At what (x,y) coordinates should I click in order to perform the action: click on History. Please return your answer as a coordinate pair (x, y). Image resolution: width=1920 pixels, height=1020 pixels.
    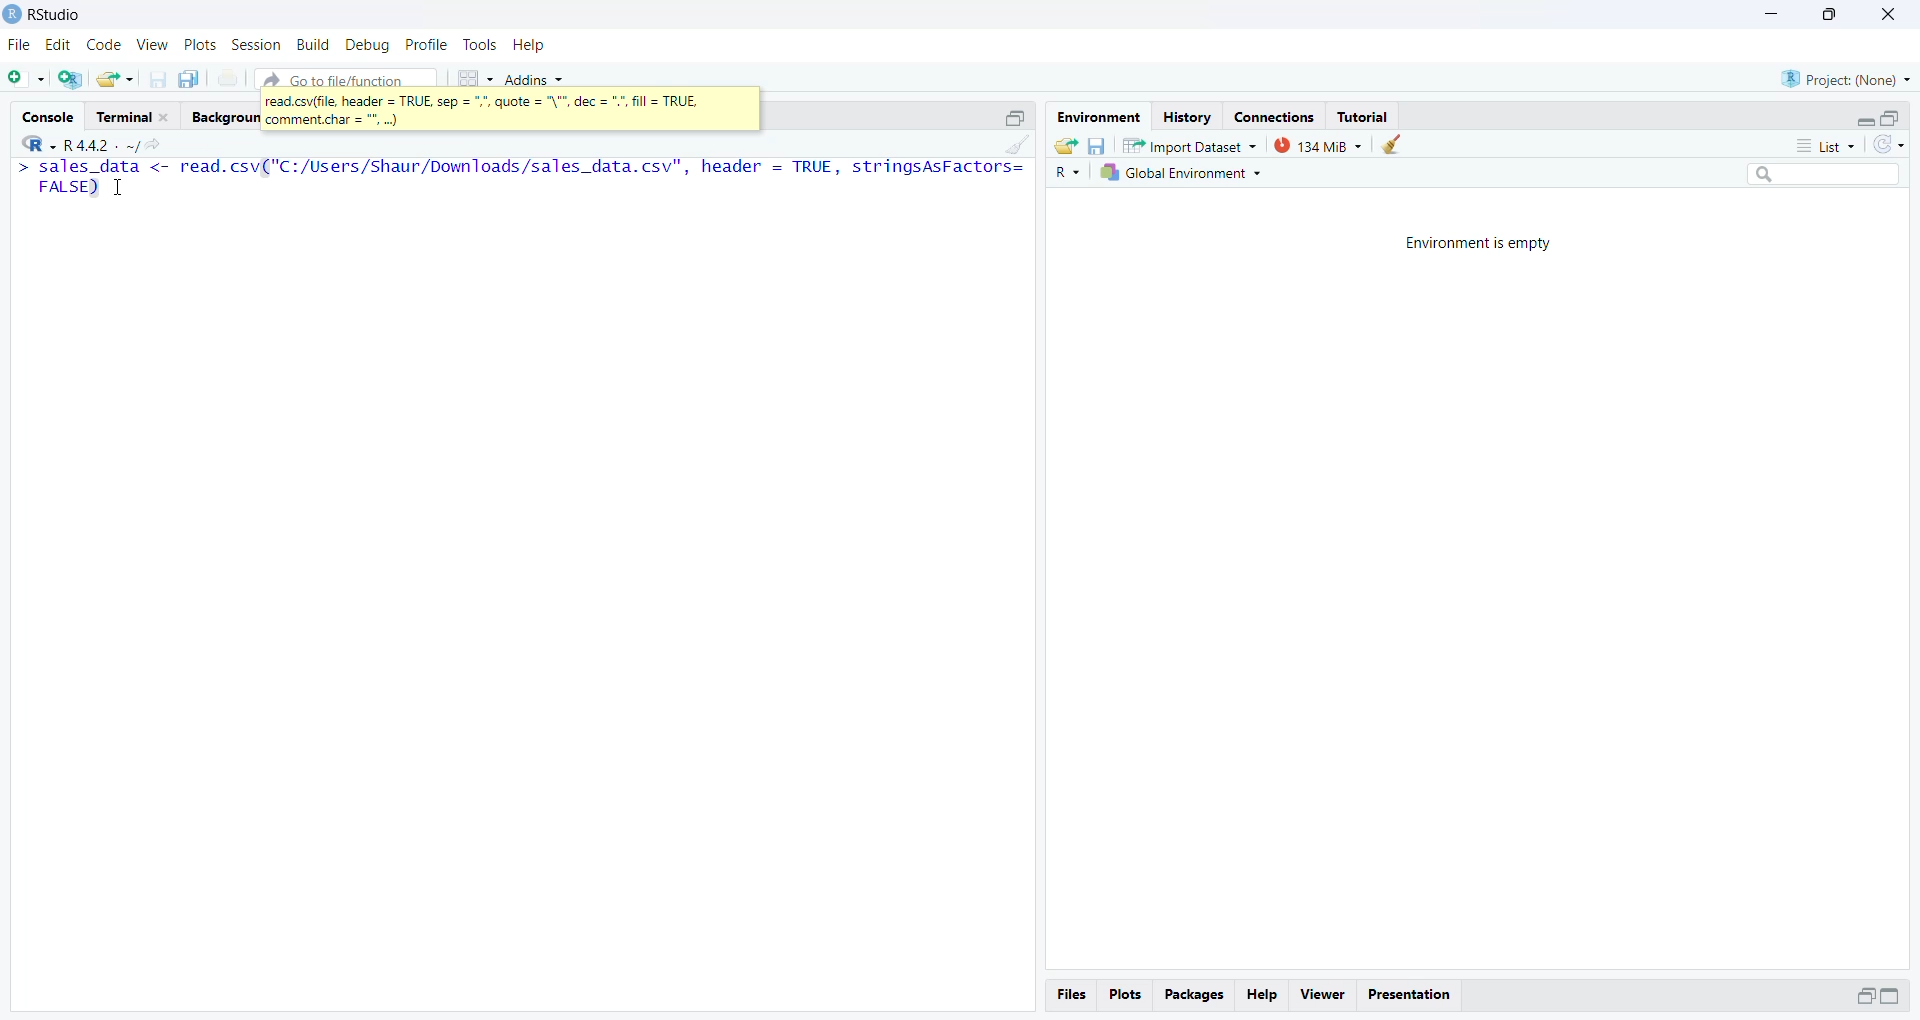
    Looking at the image, I should click on (1184, 117).